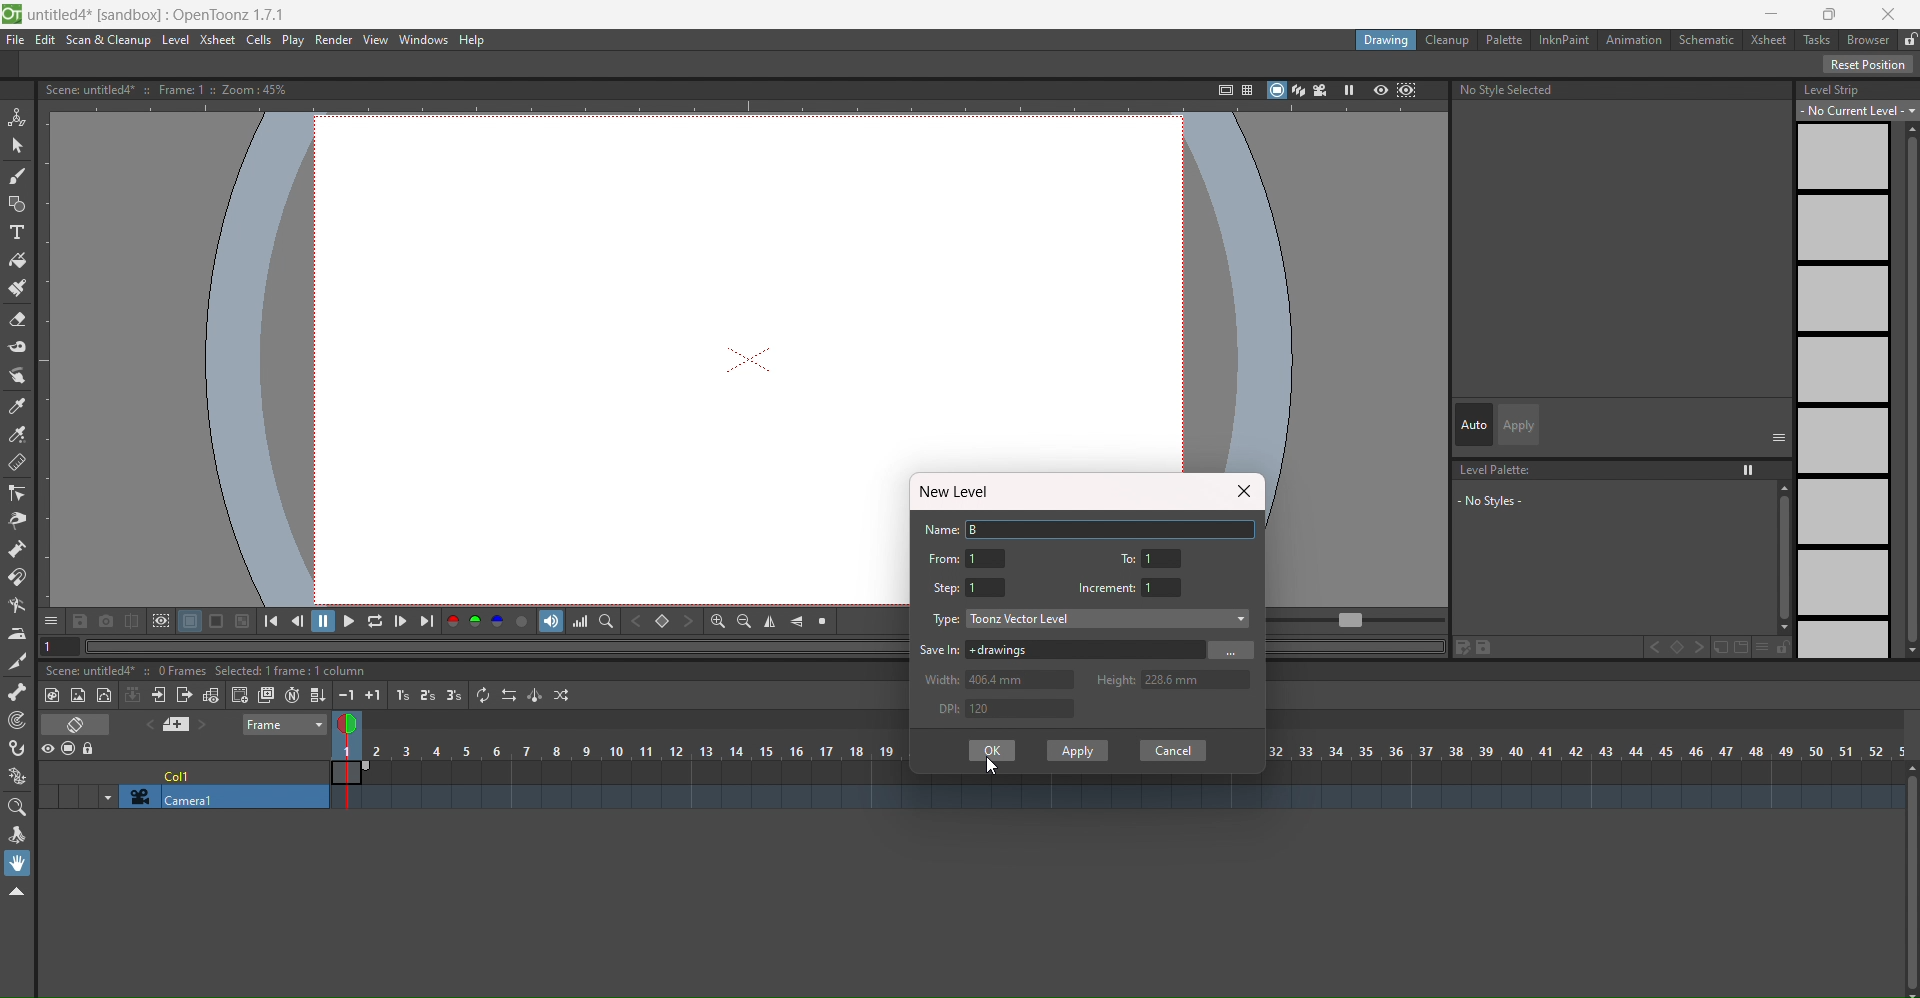 This screenshot has height=998, width=1920. What do you see at coordinates (375, 620) in the screenshot?
I see `loop` at bounding box center [375, 620].